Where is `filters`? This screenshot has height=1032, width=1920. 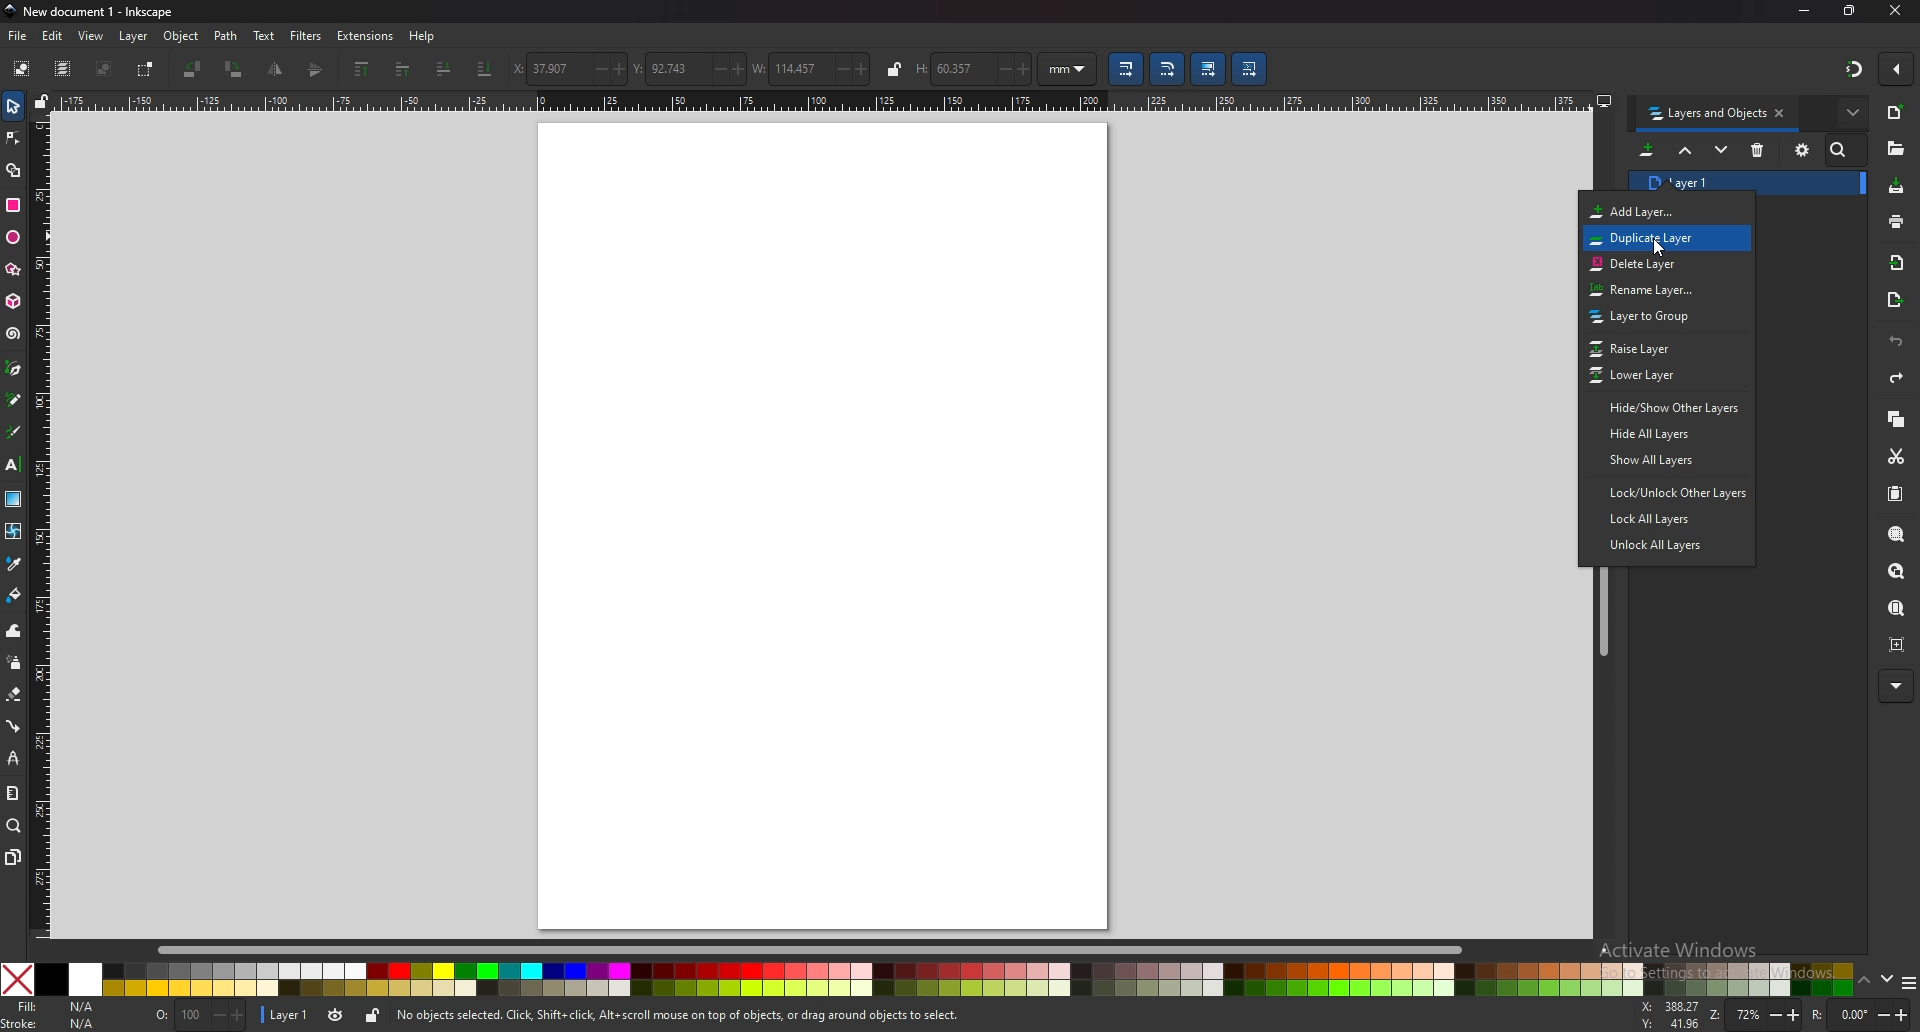 filters is located at coordinates (307, 36).